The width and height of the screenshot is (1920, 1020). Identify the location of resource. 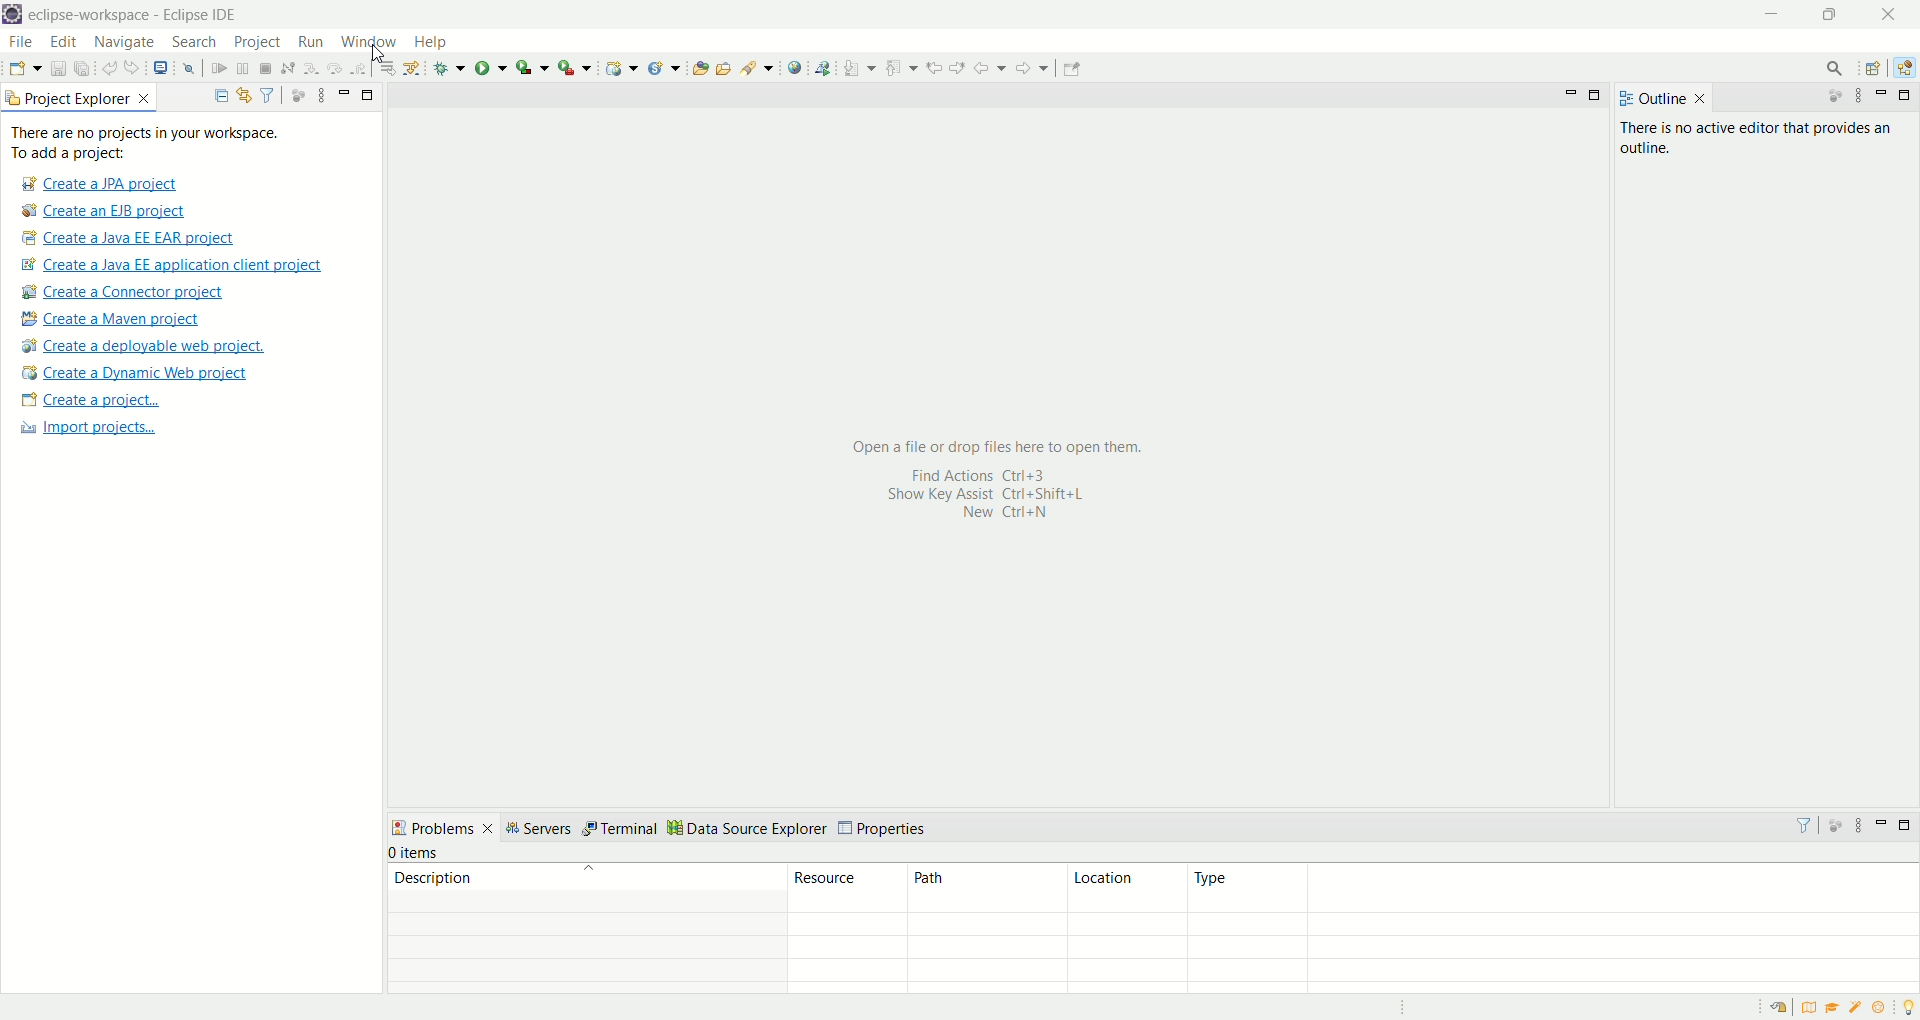
(850, 887).